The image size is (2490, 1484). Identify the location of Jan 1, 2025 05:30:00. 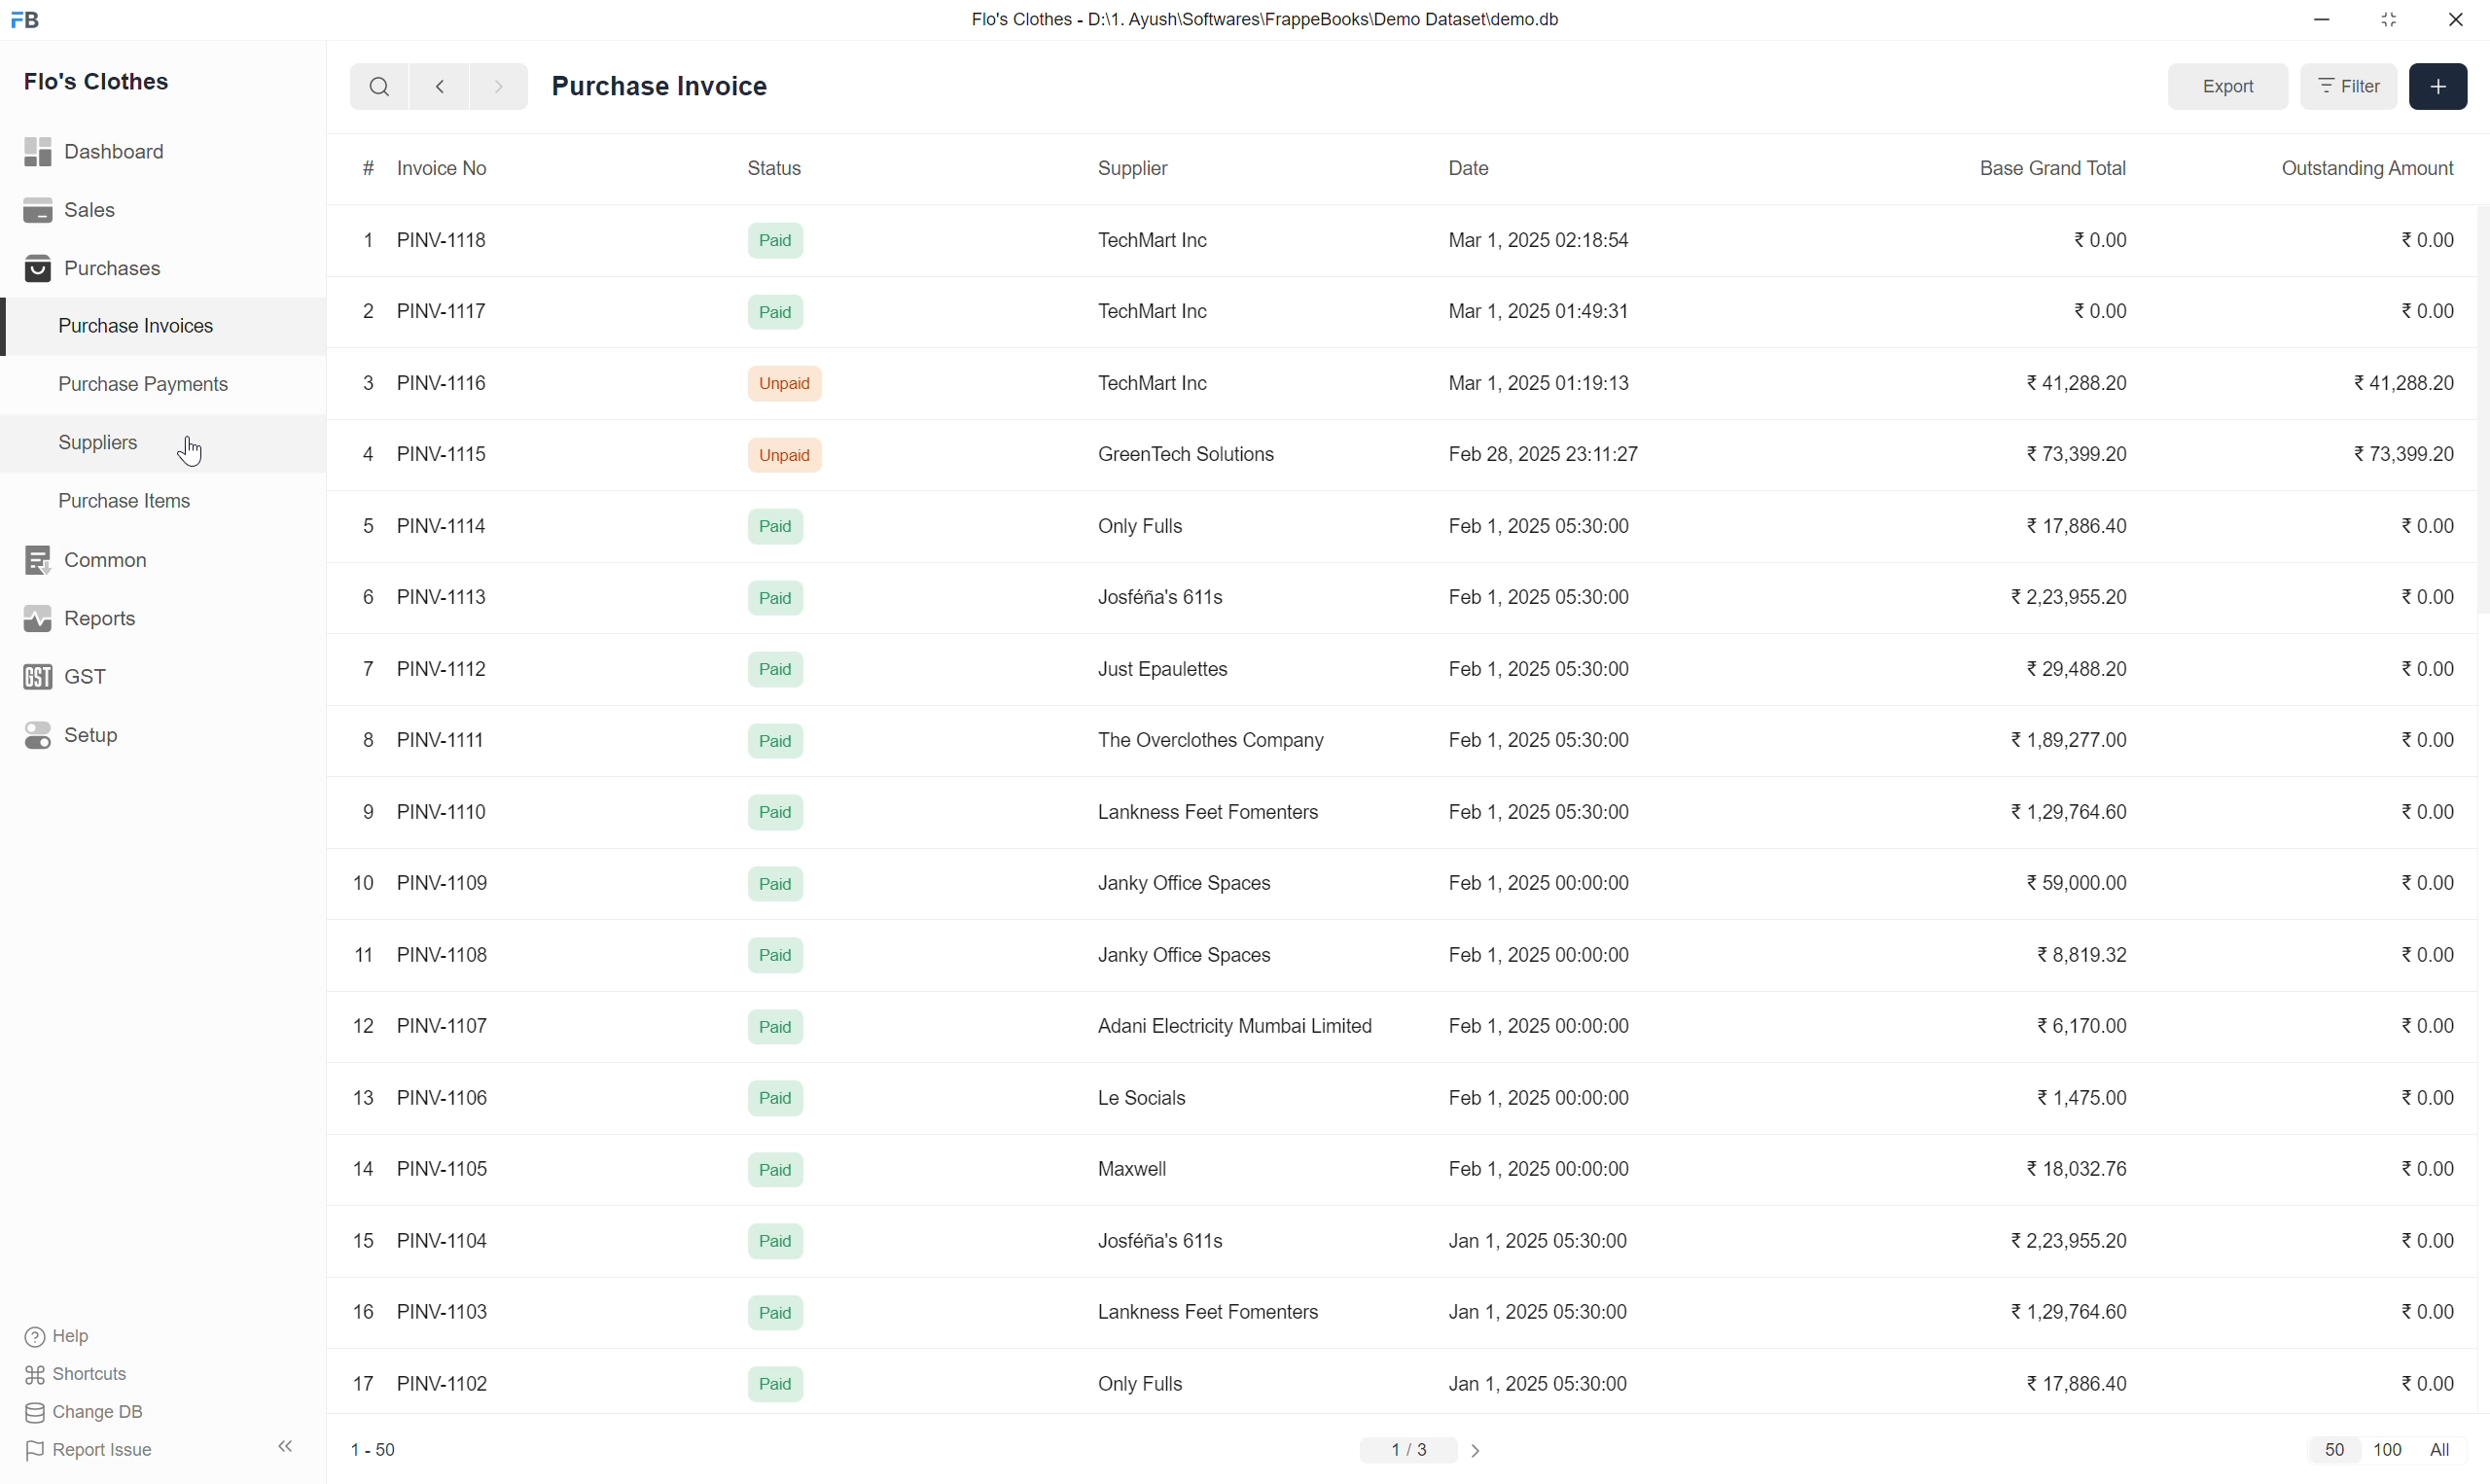
(1532, 1381).